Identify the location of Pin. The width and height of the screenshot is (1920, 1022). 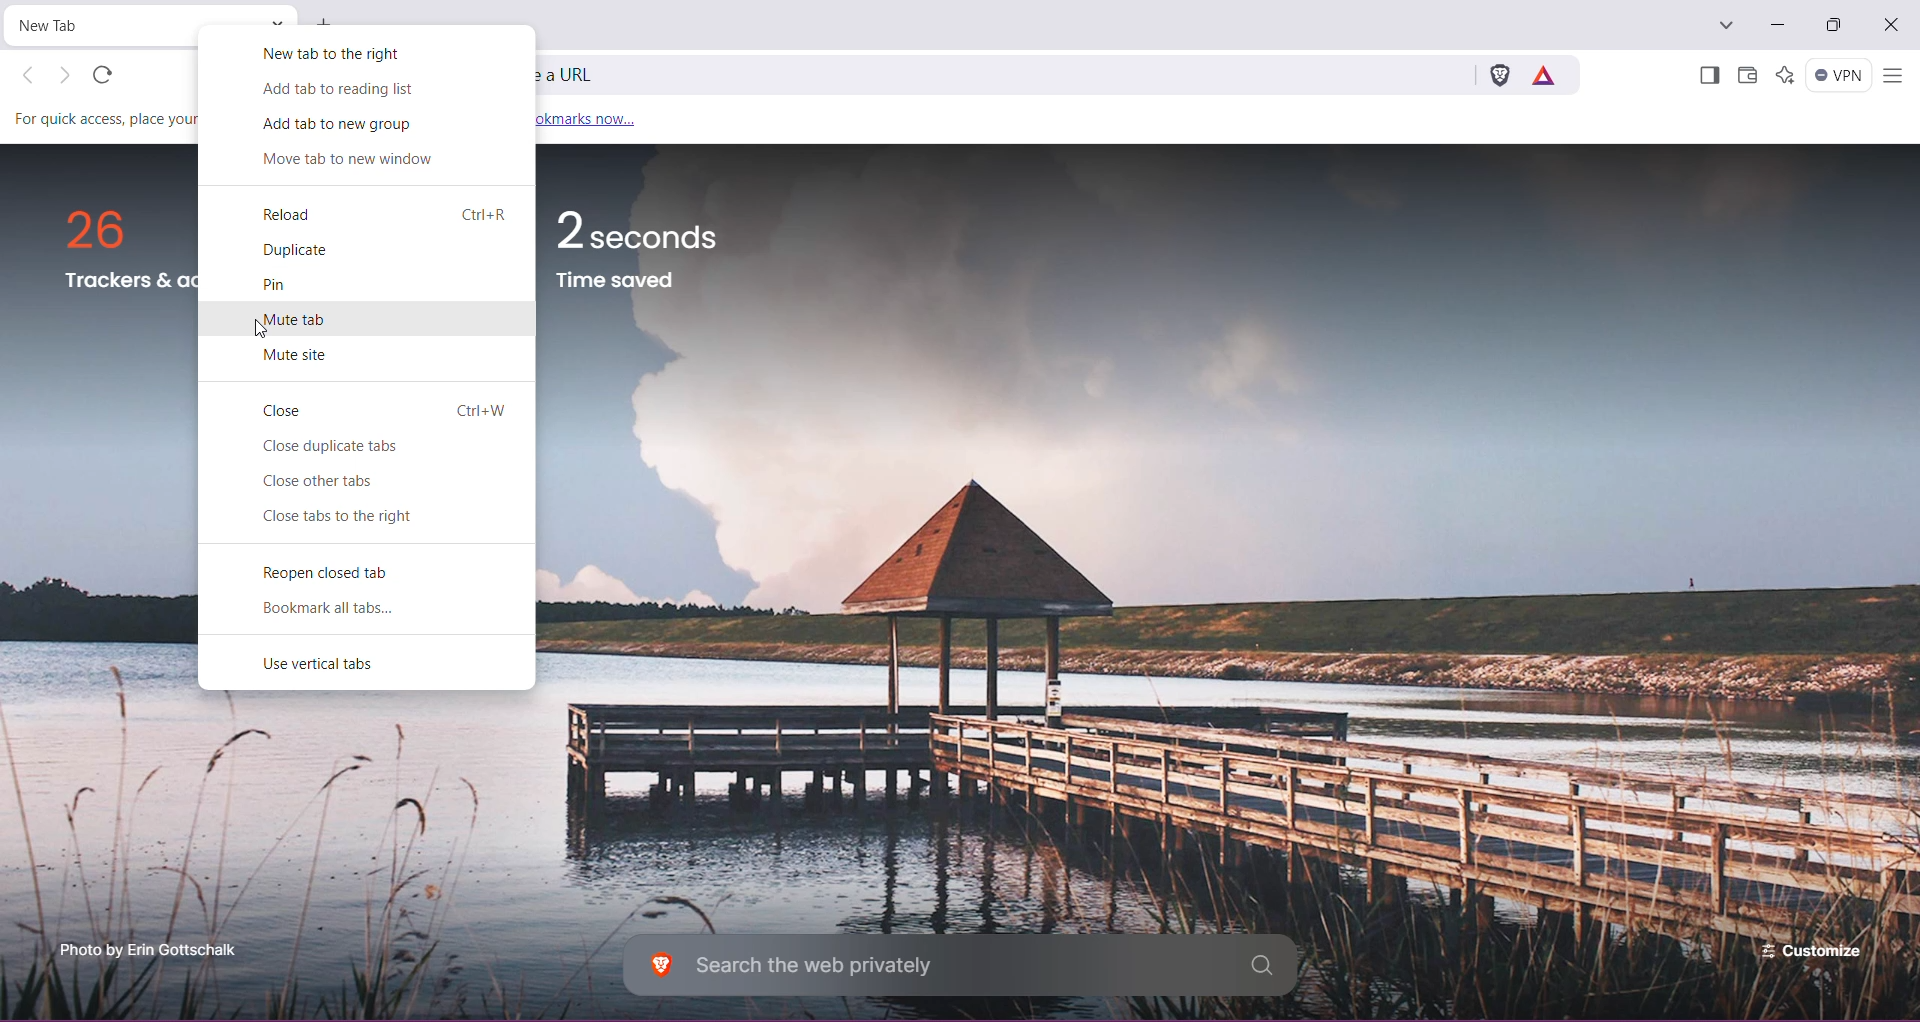
(283, 285).